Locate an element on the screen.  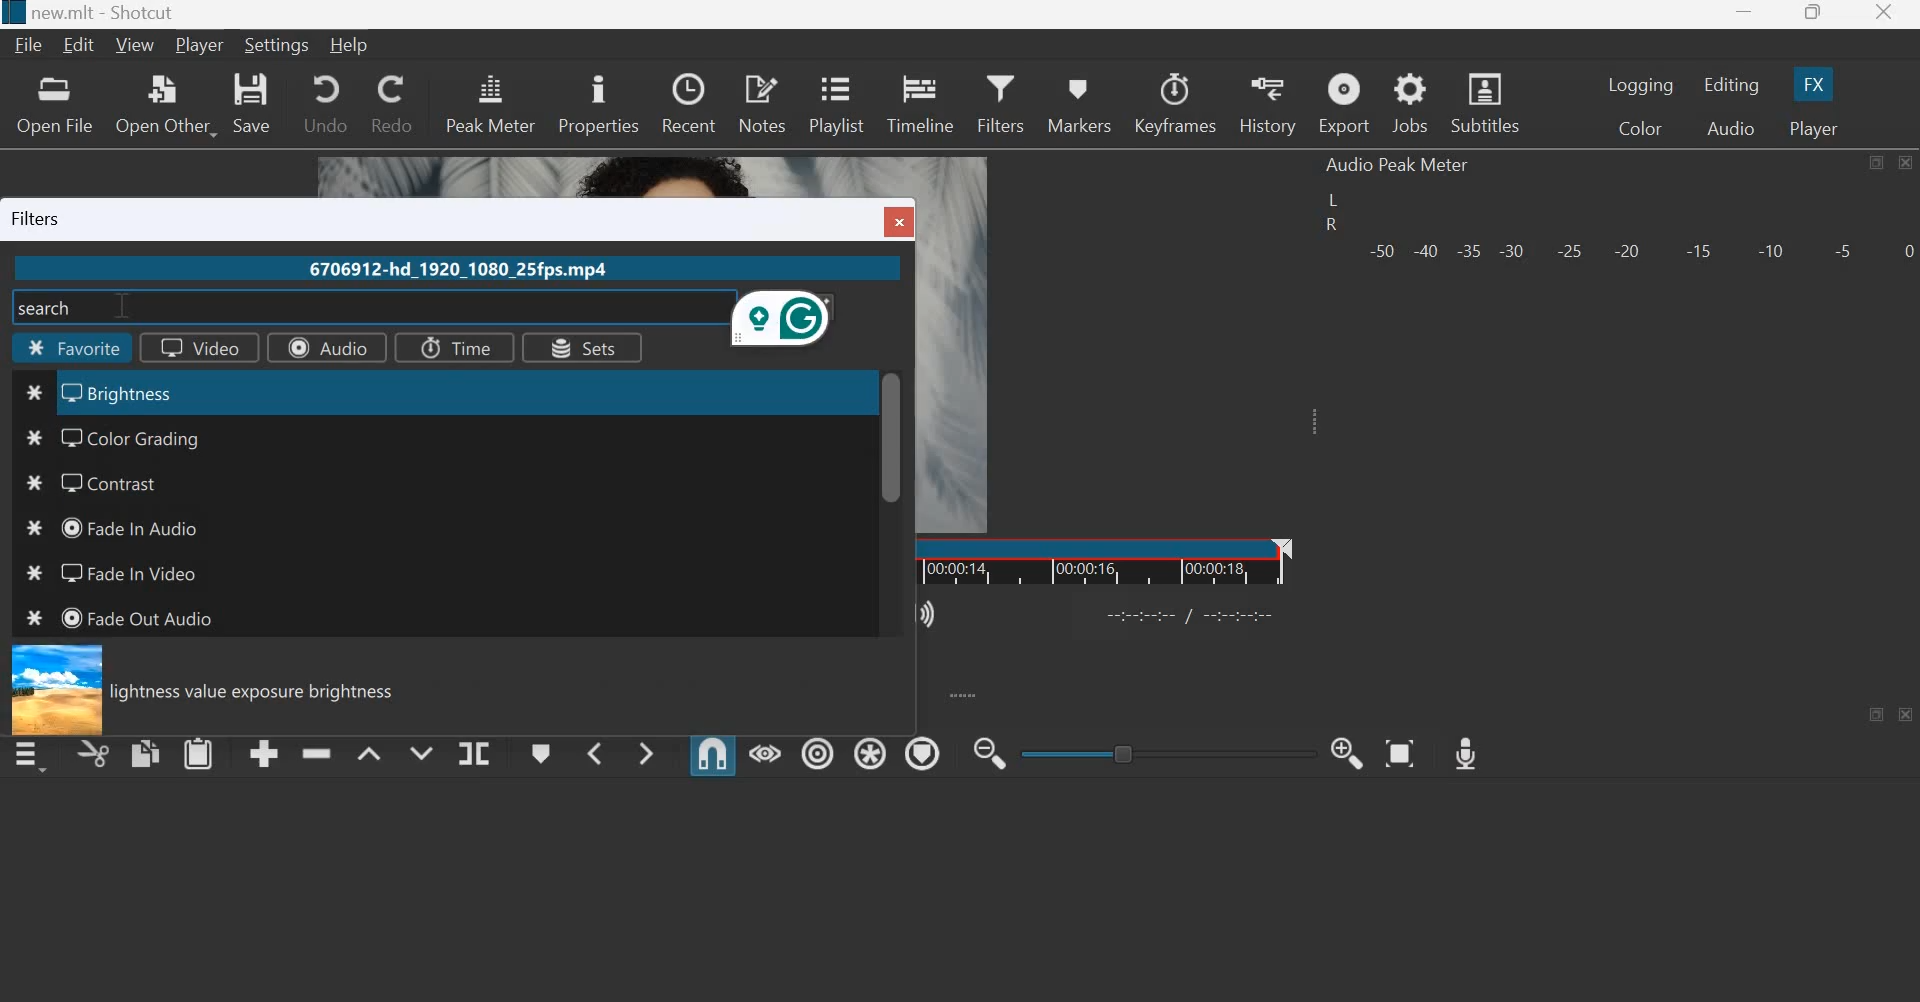
notes is located at coordinates (762, 102).